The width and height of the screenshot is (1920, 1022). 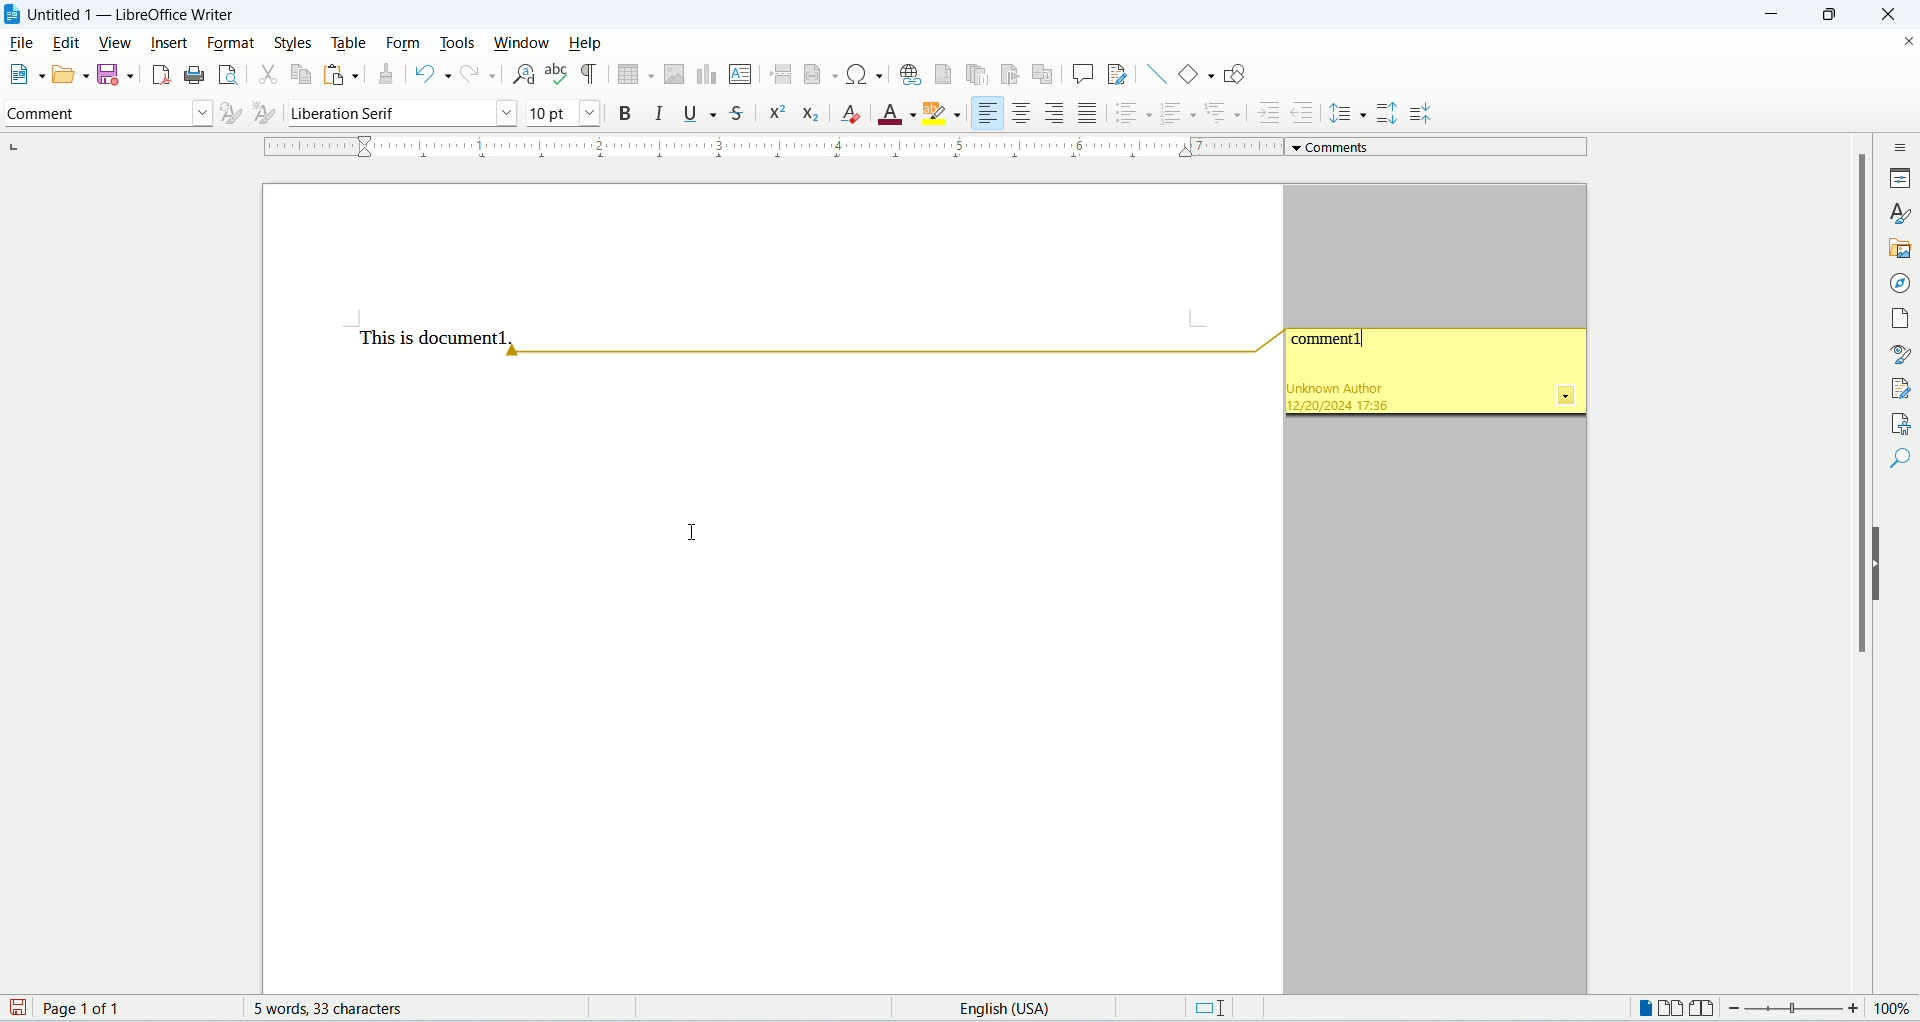 I want to click on align left, so click(x=986, y=113).